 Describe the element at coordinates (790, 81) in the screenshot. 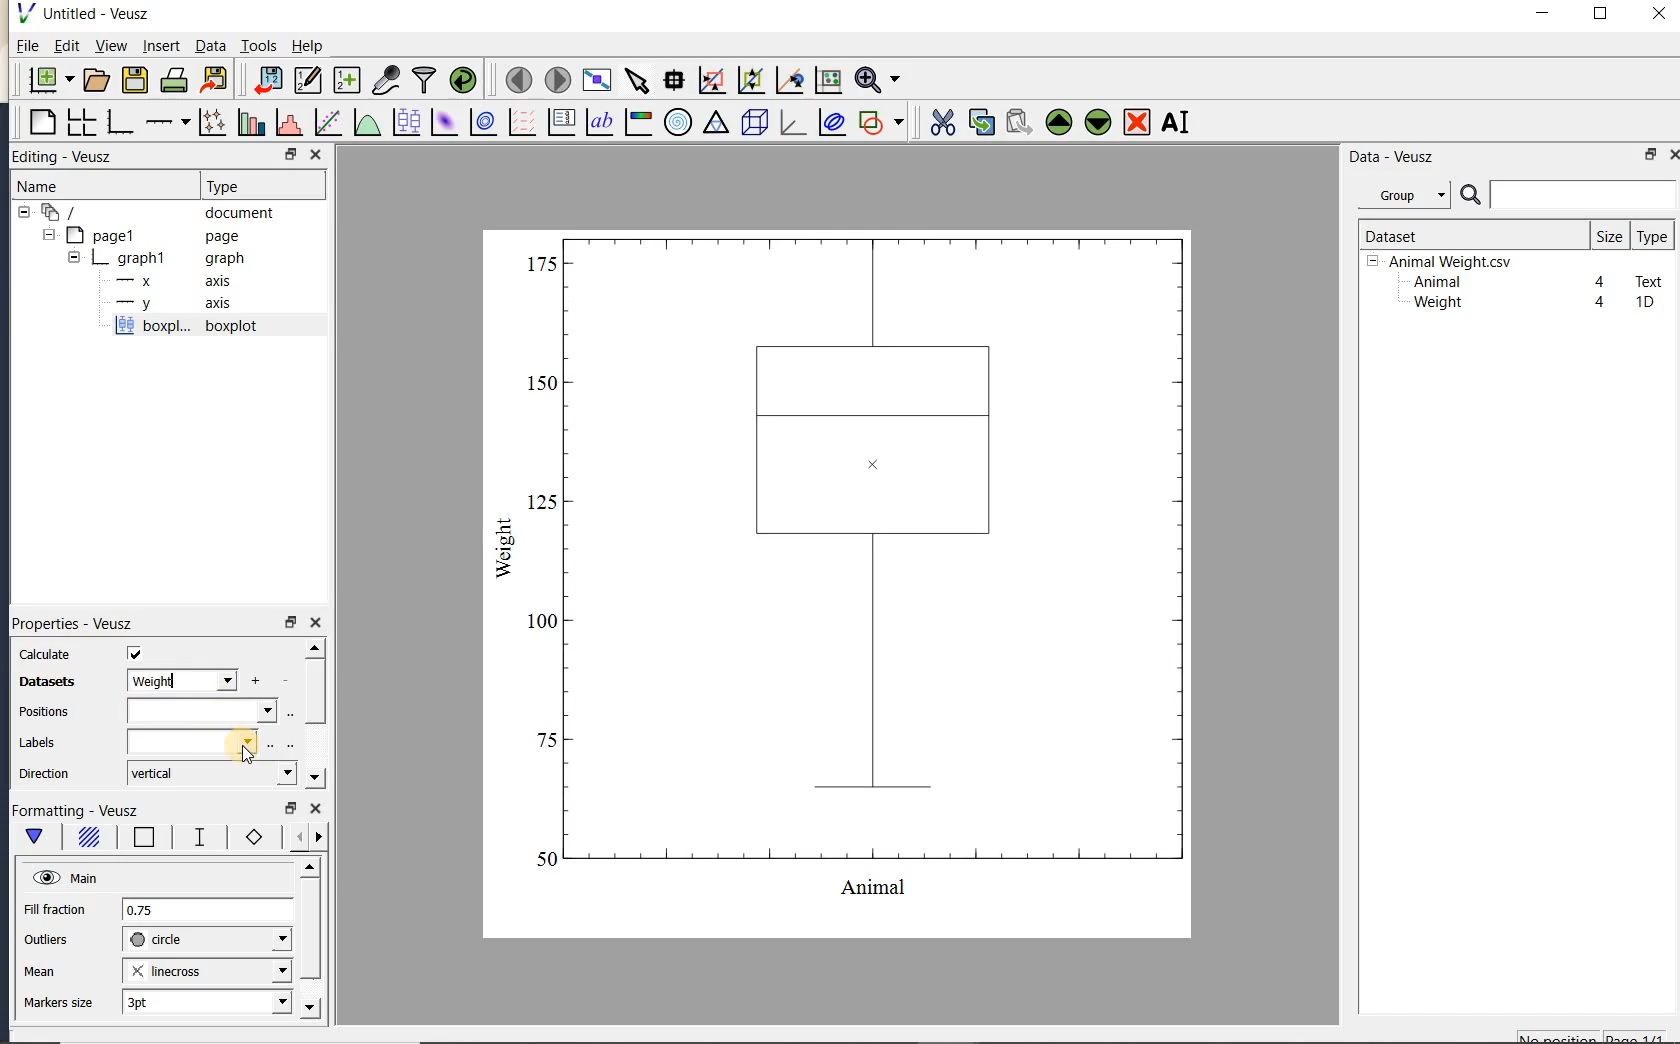

I see `click to recenter graph axes` at that location.